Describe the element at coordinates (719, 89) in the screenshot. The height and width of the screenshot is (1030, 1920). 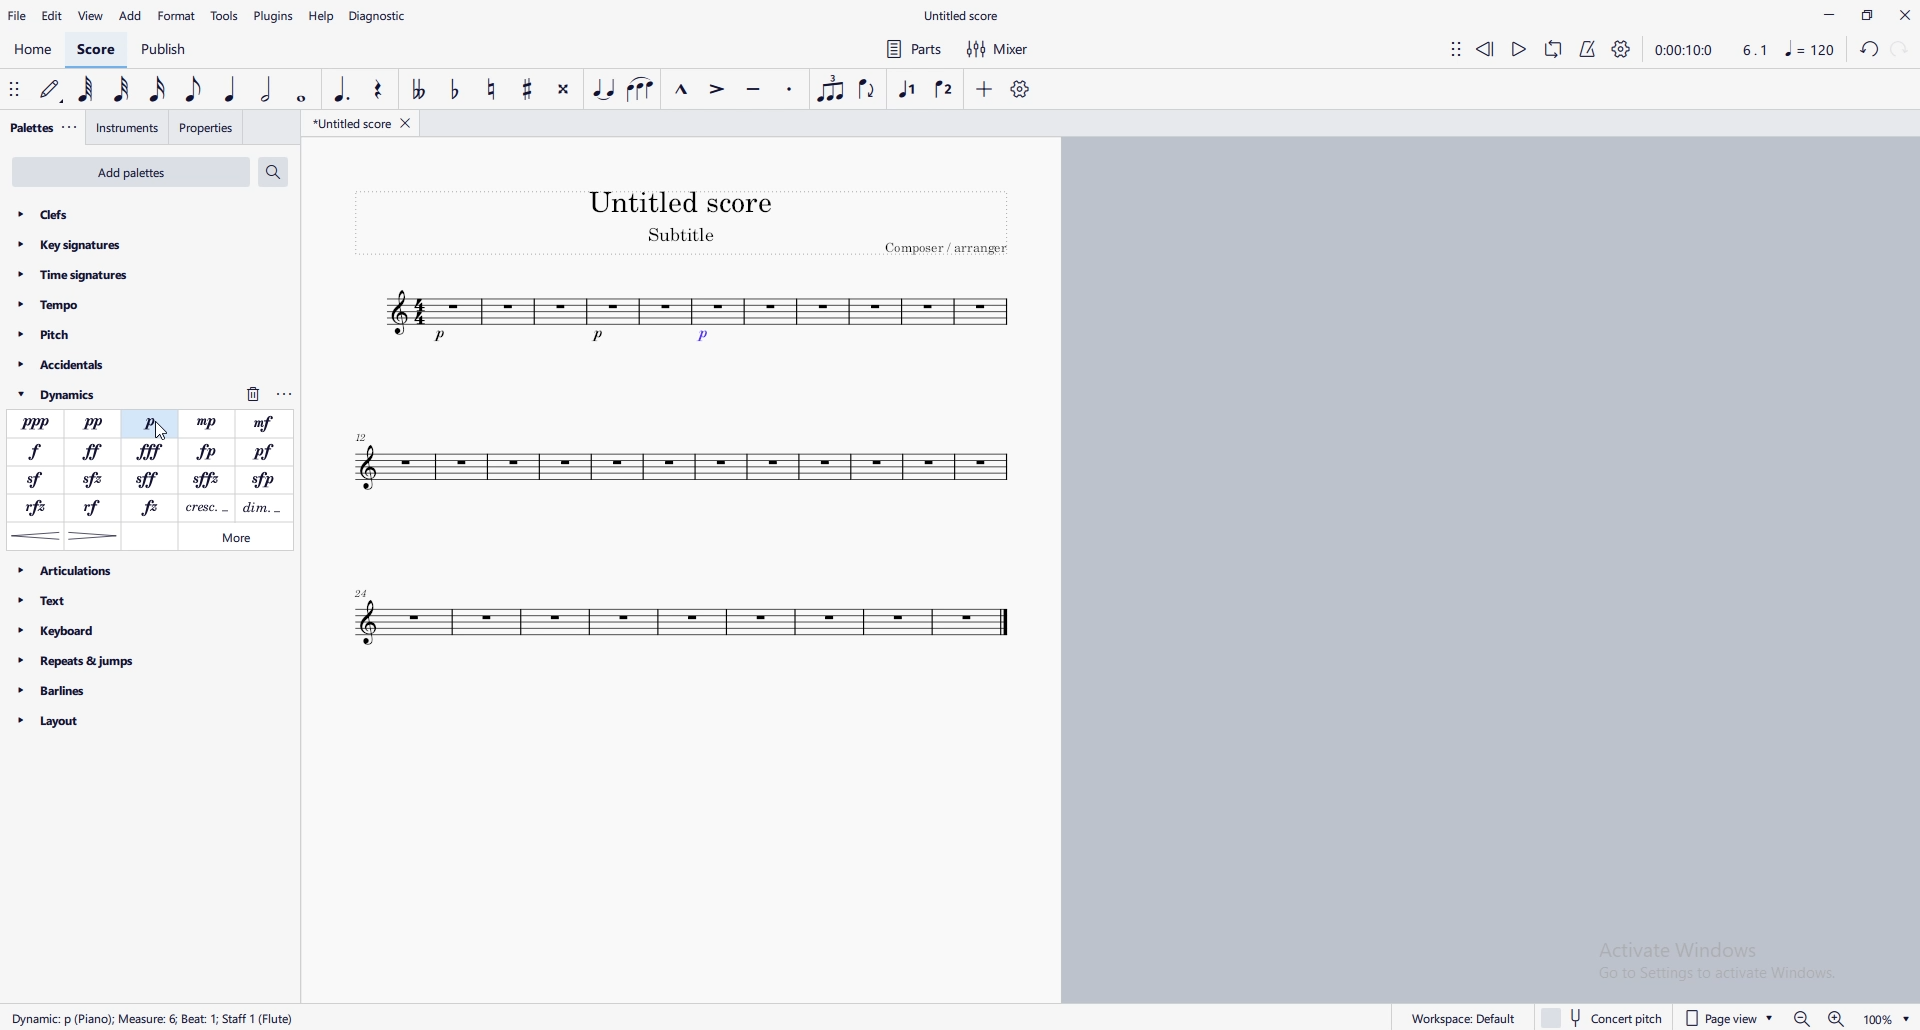
I see `accent` at that location.